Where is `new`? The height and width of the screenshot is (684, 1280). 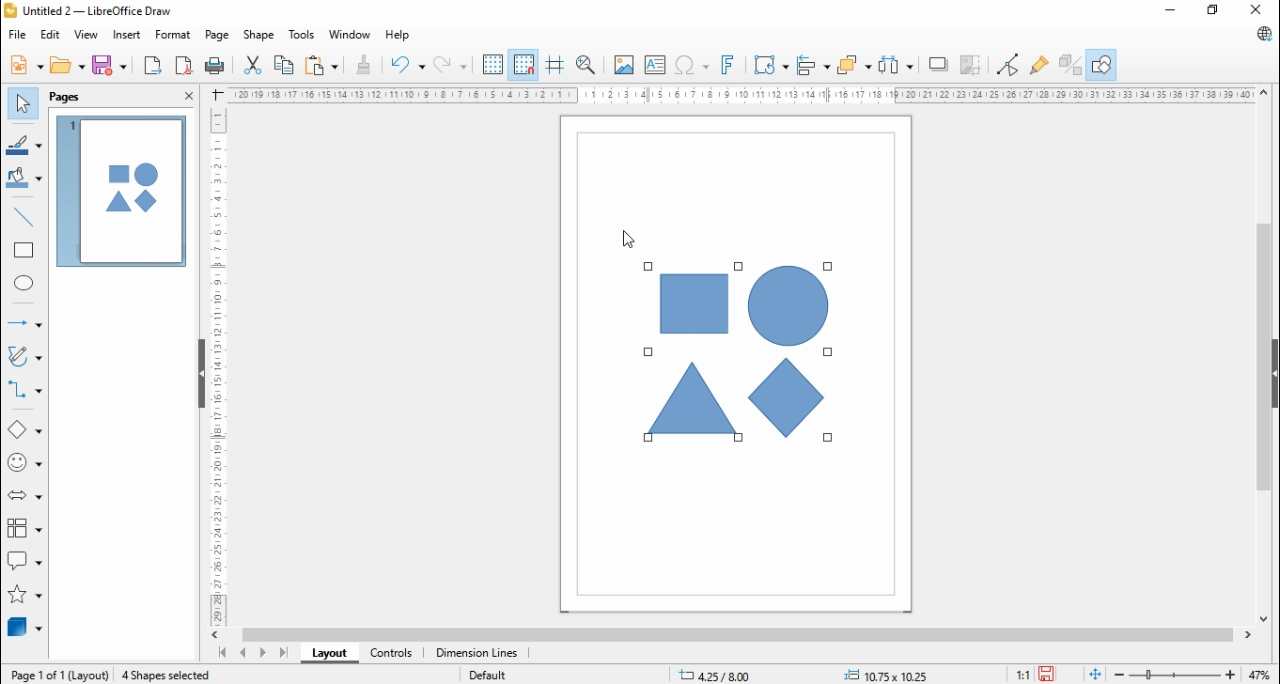 new is located at coordinates (27, 65).